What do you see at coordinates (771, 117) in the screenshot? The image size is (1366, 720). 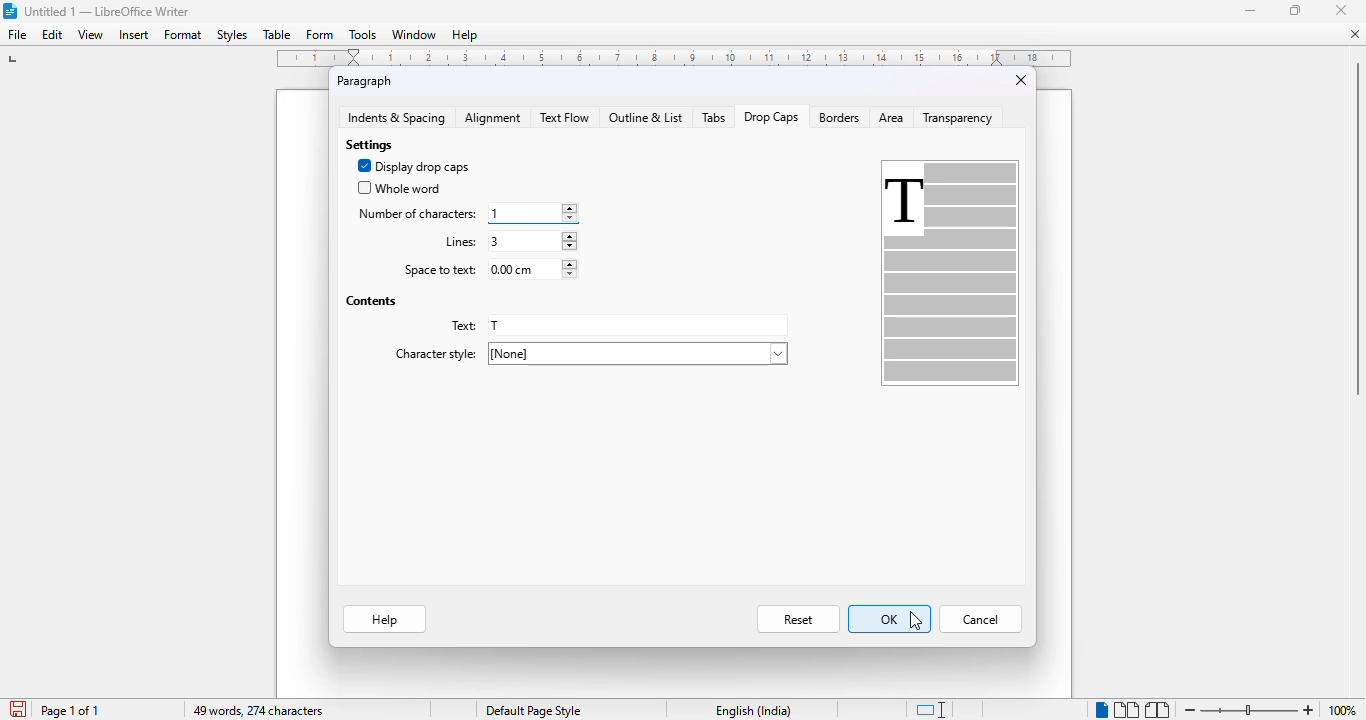 I see `drop caps` at bounding box center [771, 117].